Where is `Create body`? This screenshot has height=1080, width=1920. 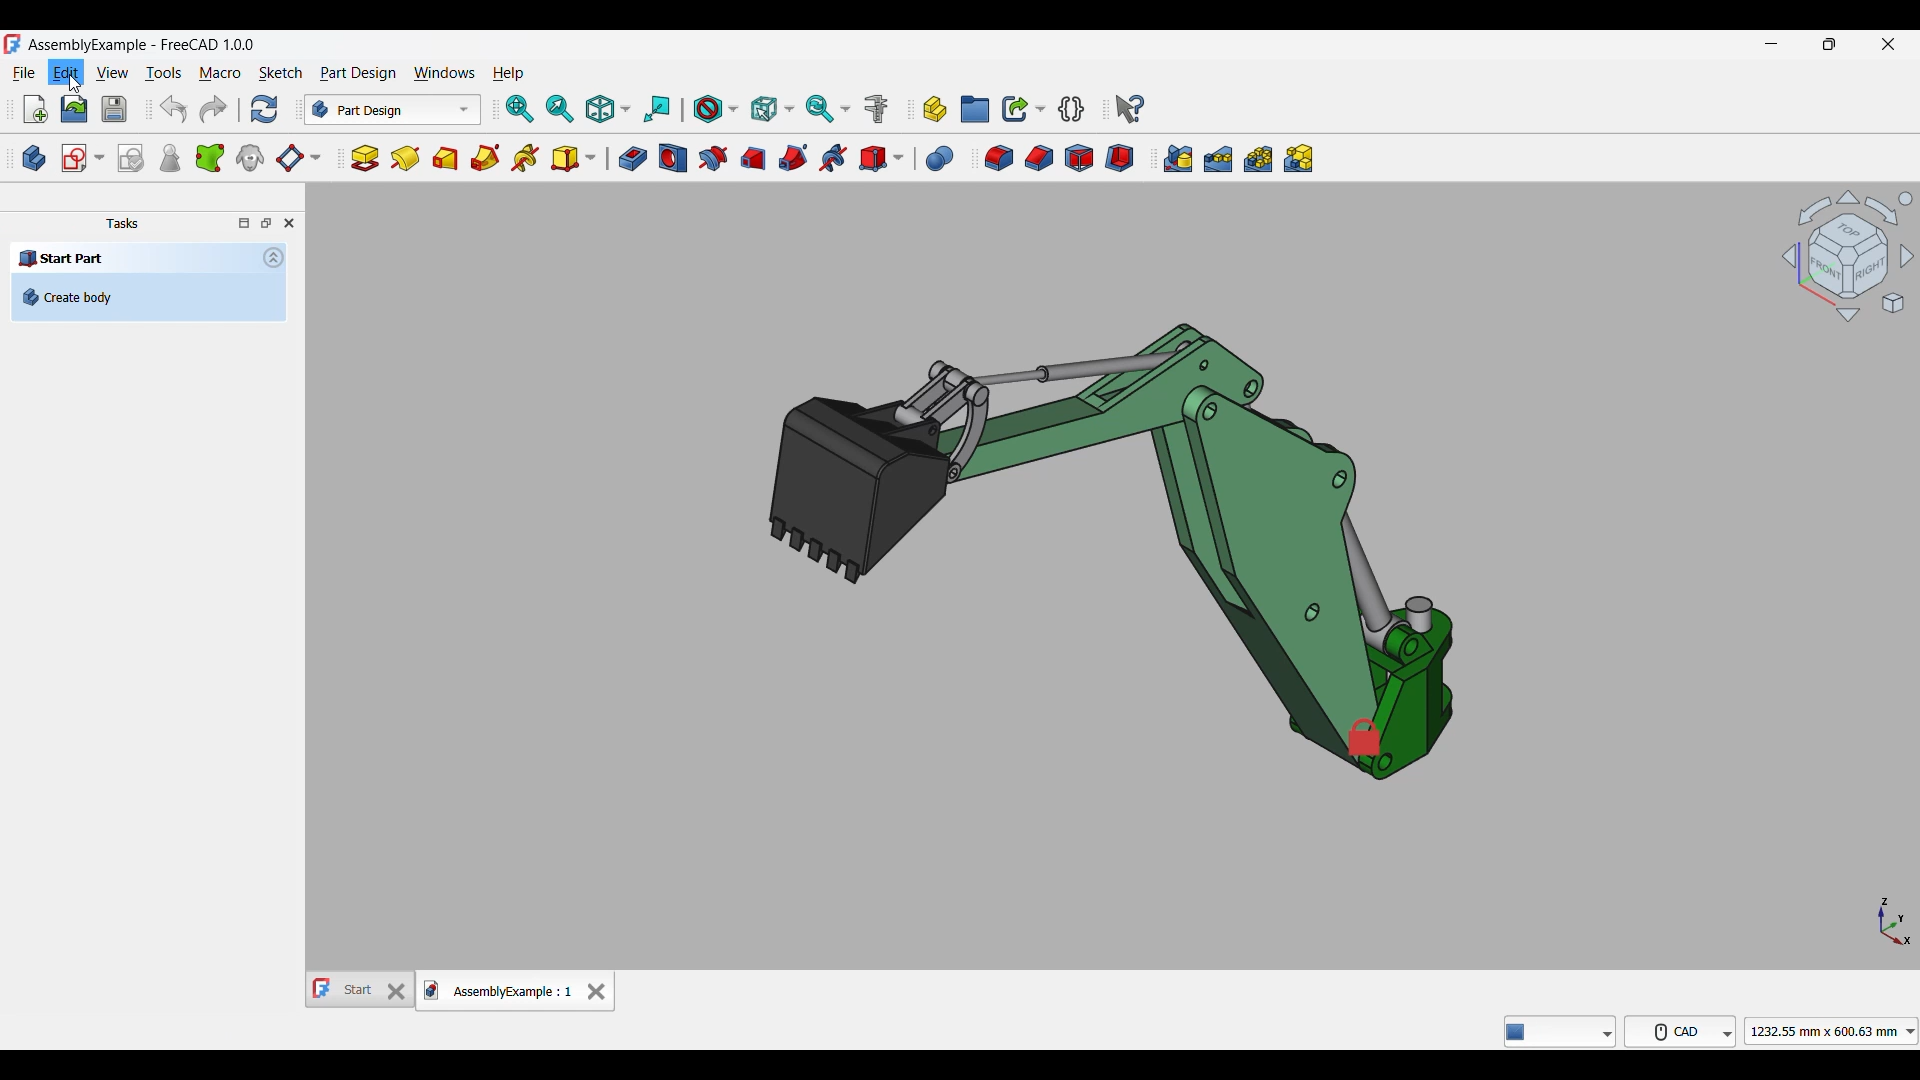
Create body is located at coordinates (34, 158).